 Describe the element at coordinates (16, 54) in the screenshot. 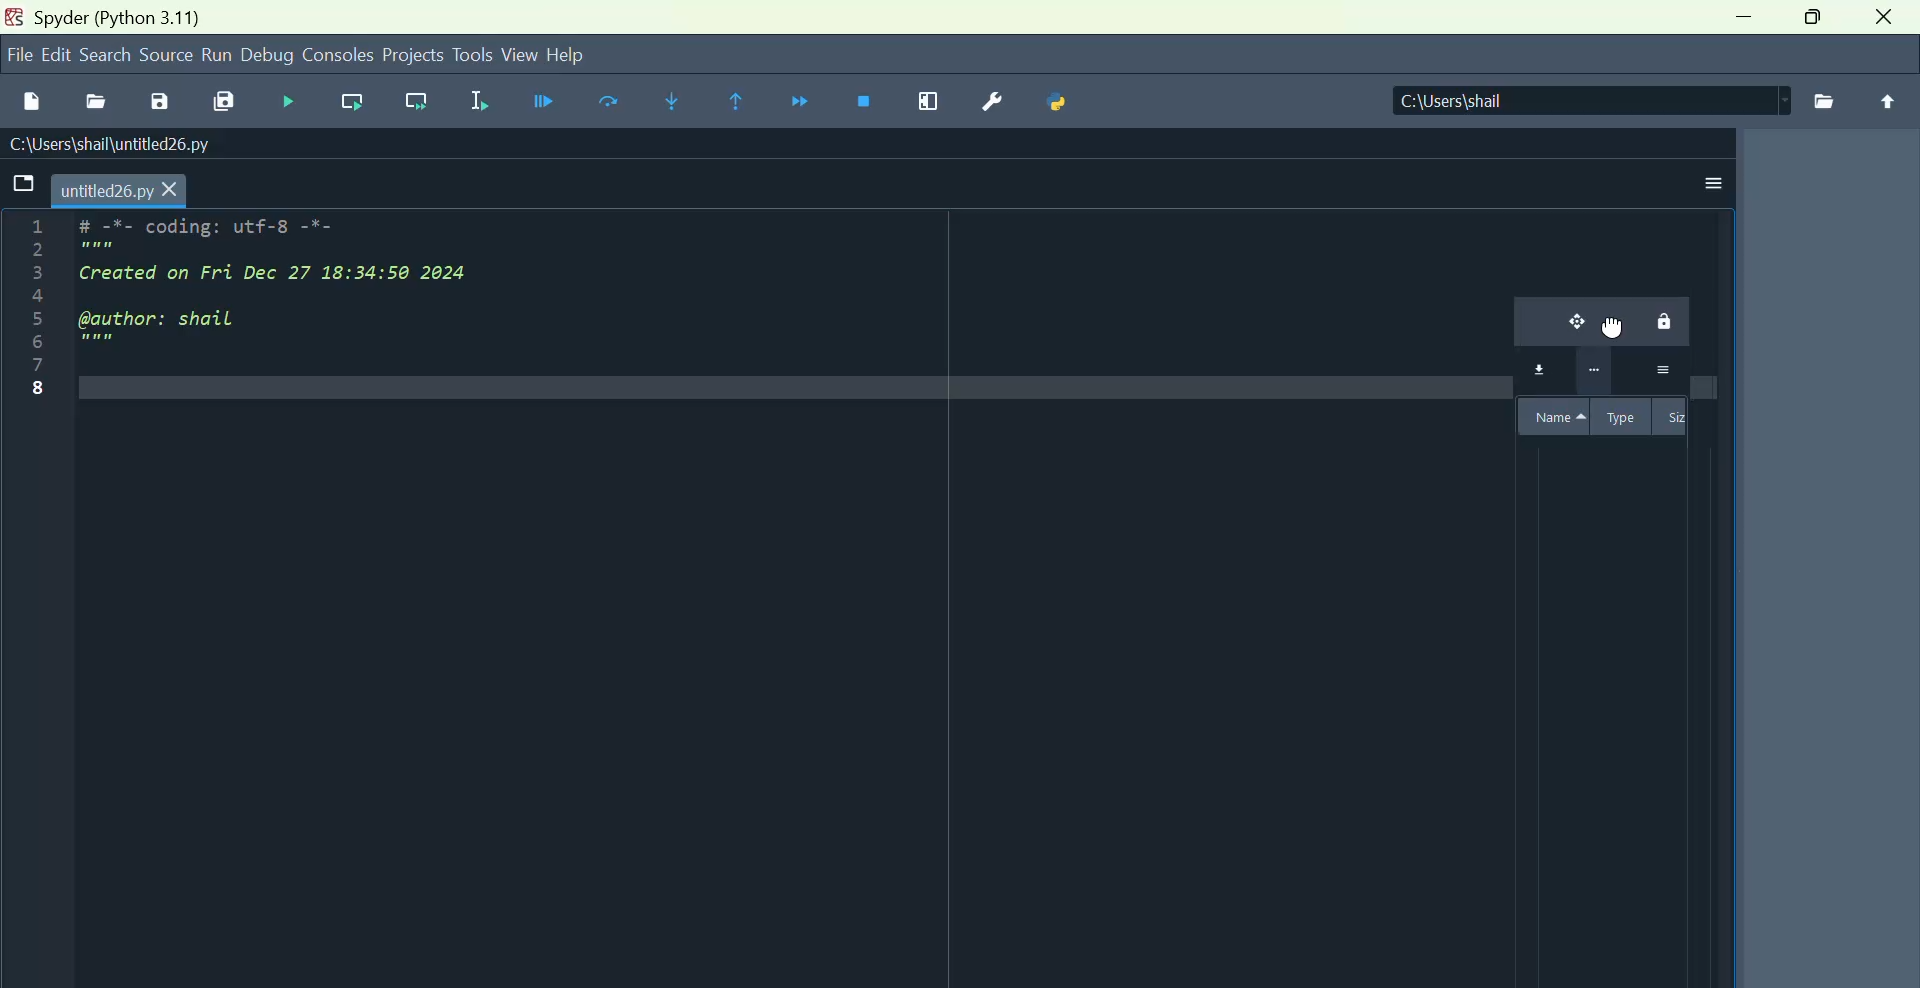

I see `file` at that location.